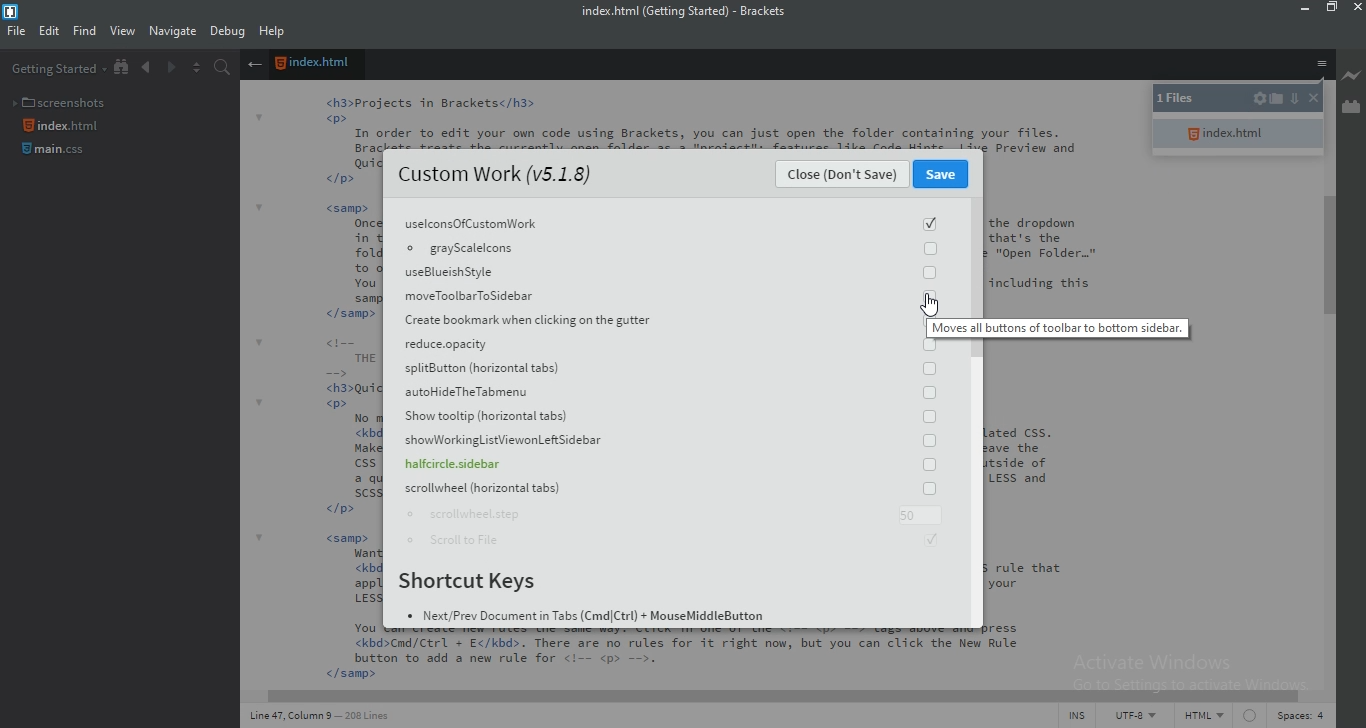 Image resolution: width=1366 pixels, height=728 pixels. Describe the element at coordinates (148, 68) in the screenshot. I see `Previous document` at that location.